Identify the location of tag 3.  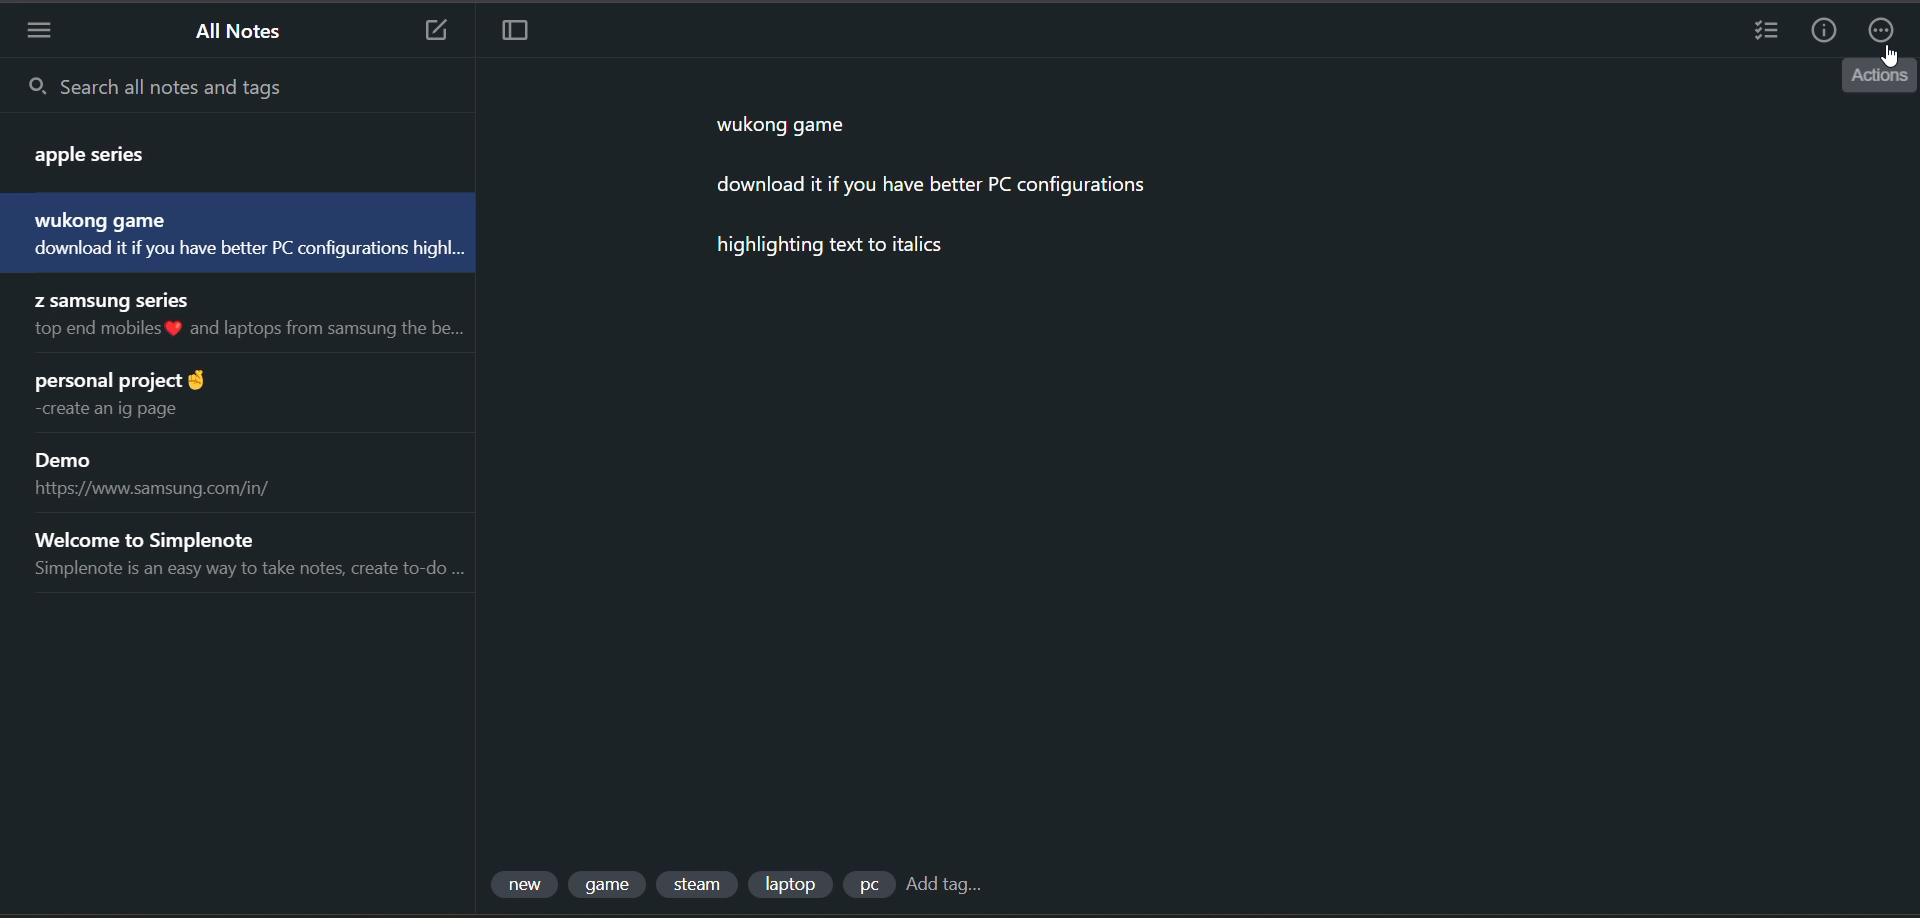
(700, 885).